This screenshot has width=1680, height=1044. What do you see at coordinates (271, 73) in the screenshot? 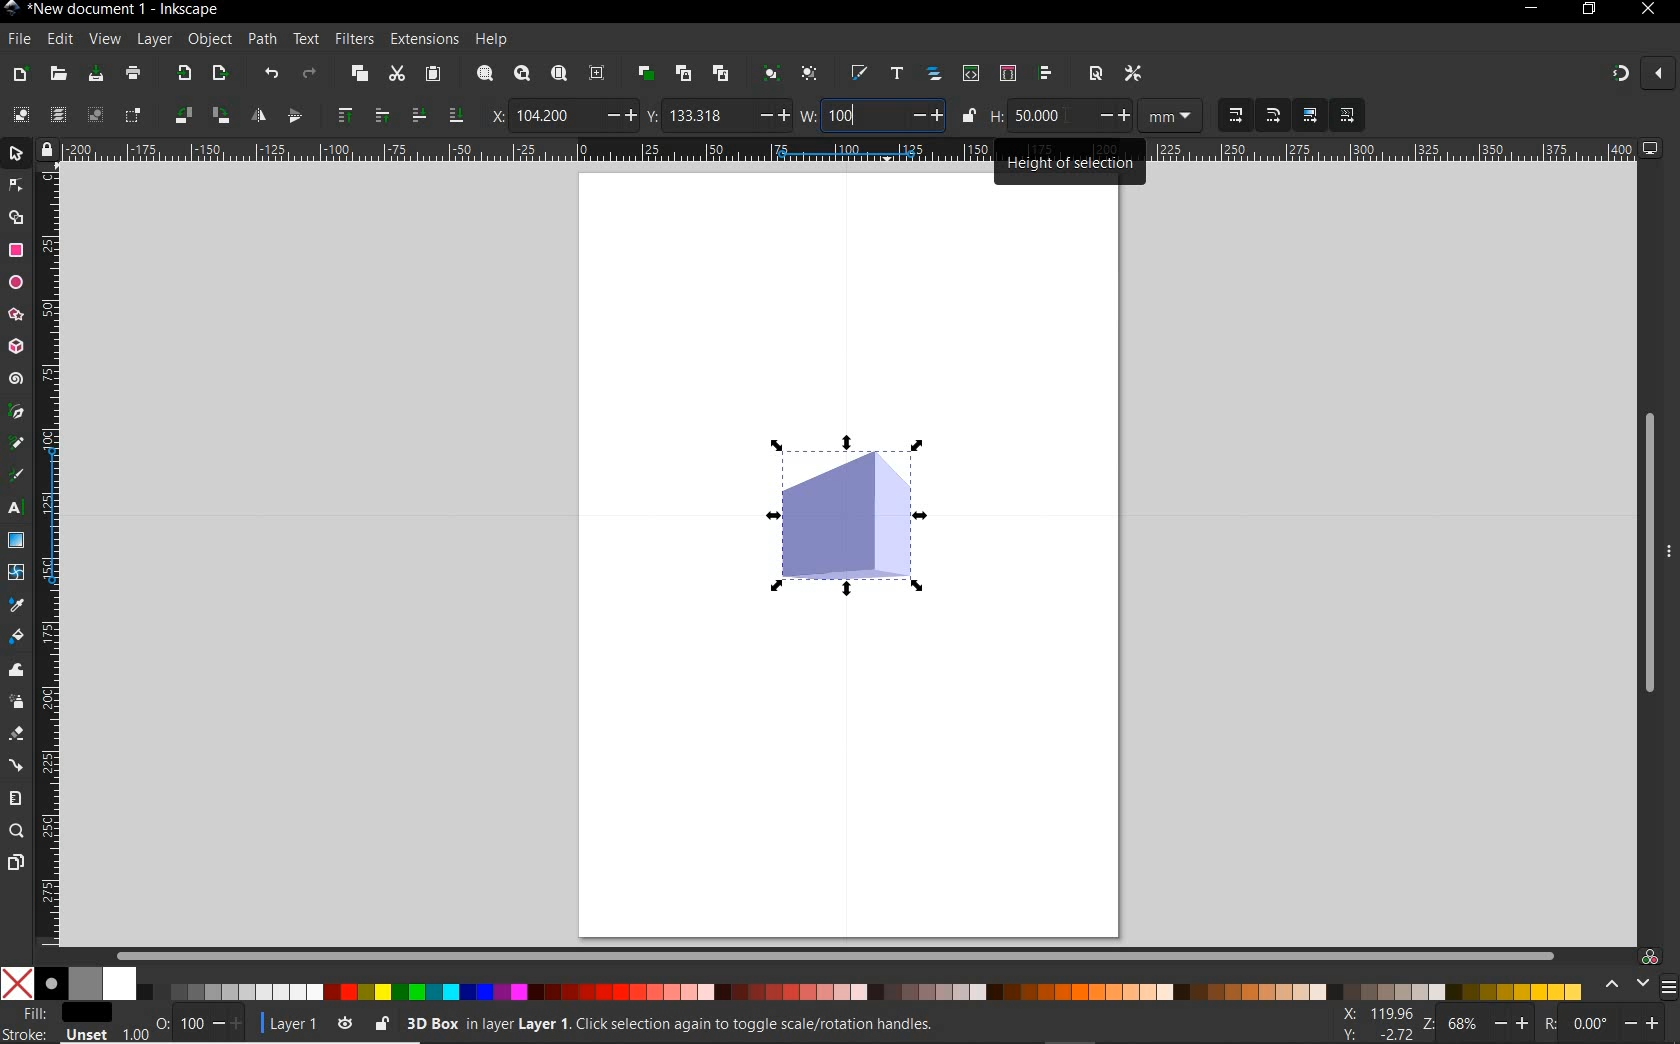
I see `undo` at bounding box center [271, 73].